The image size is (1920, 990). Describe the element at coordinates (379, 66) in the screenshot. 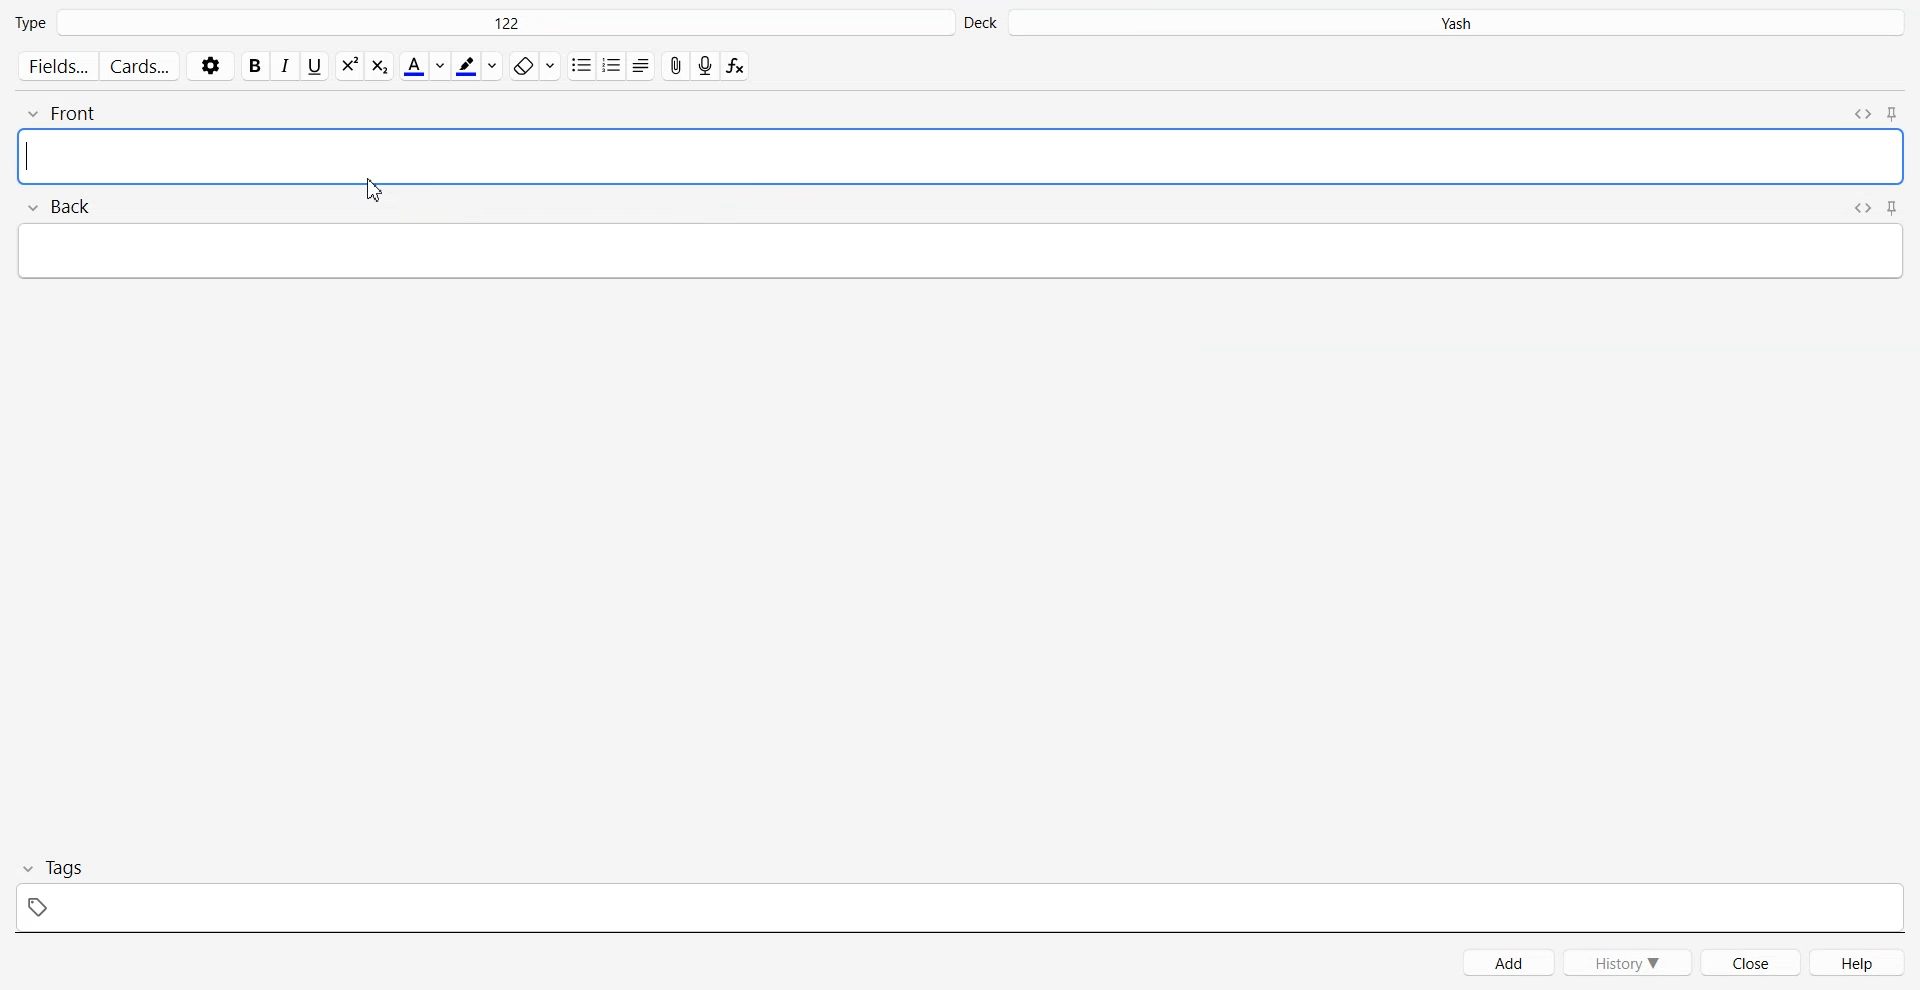

I see `Superscript` at that location.